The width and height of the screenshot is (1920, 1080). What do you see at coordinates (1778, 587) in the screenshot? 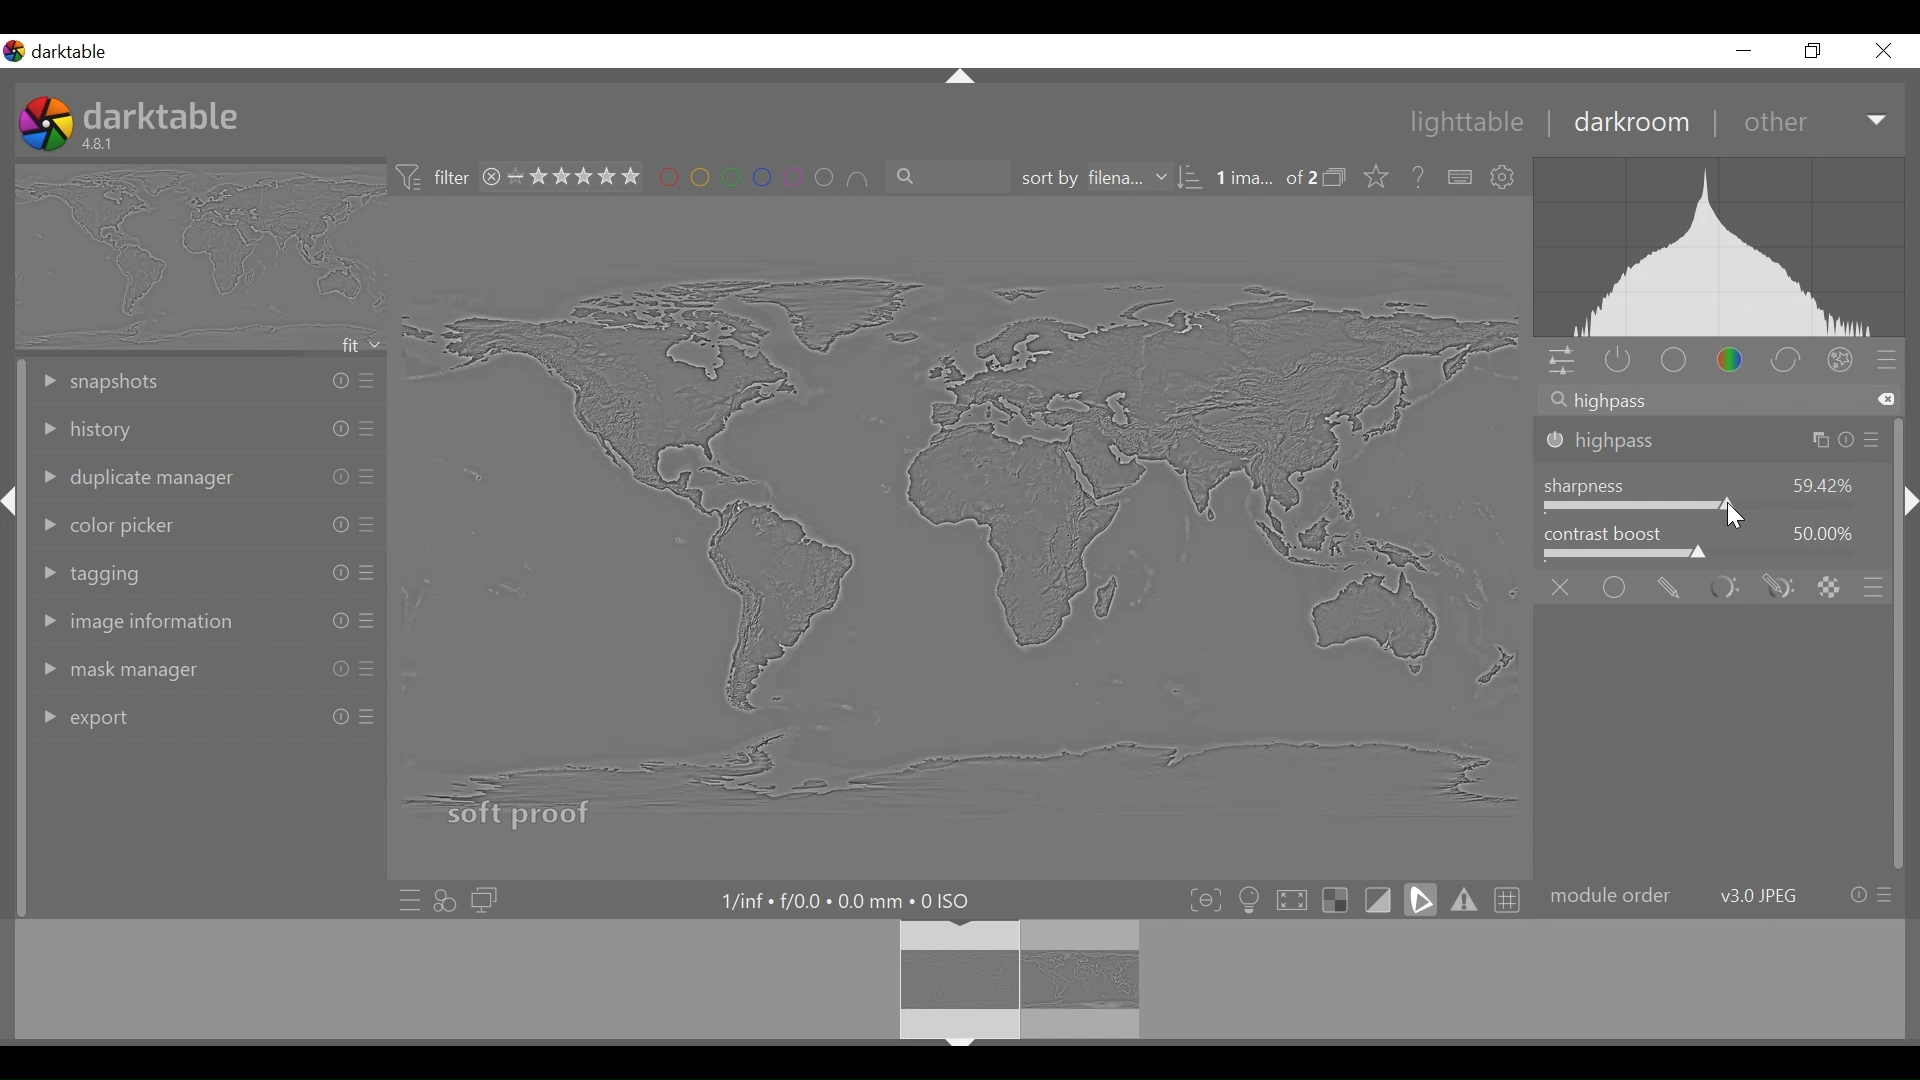
I see `drawn and parametric mask` at bounding box center [1778, 587].